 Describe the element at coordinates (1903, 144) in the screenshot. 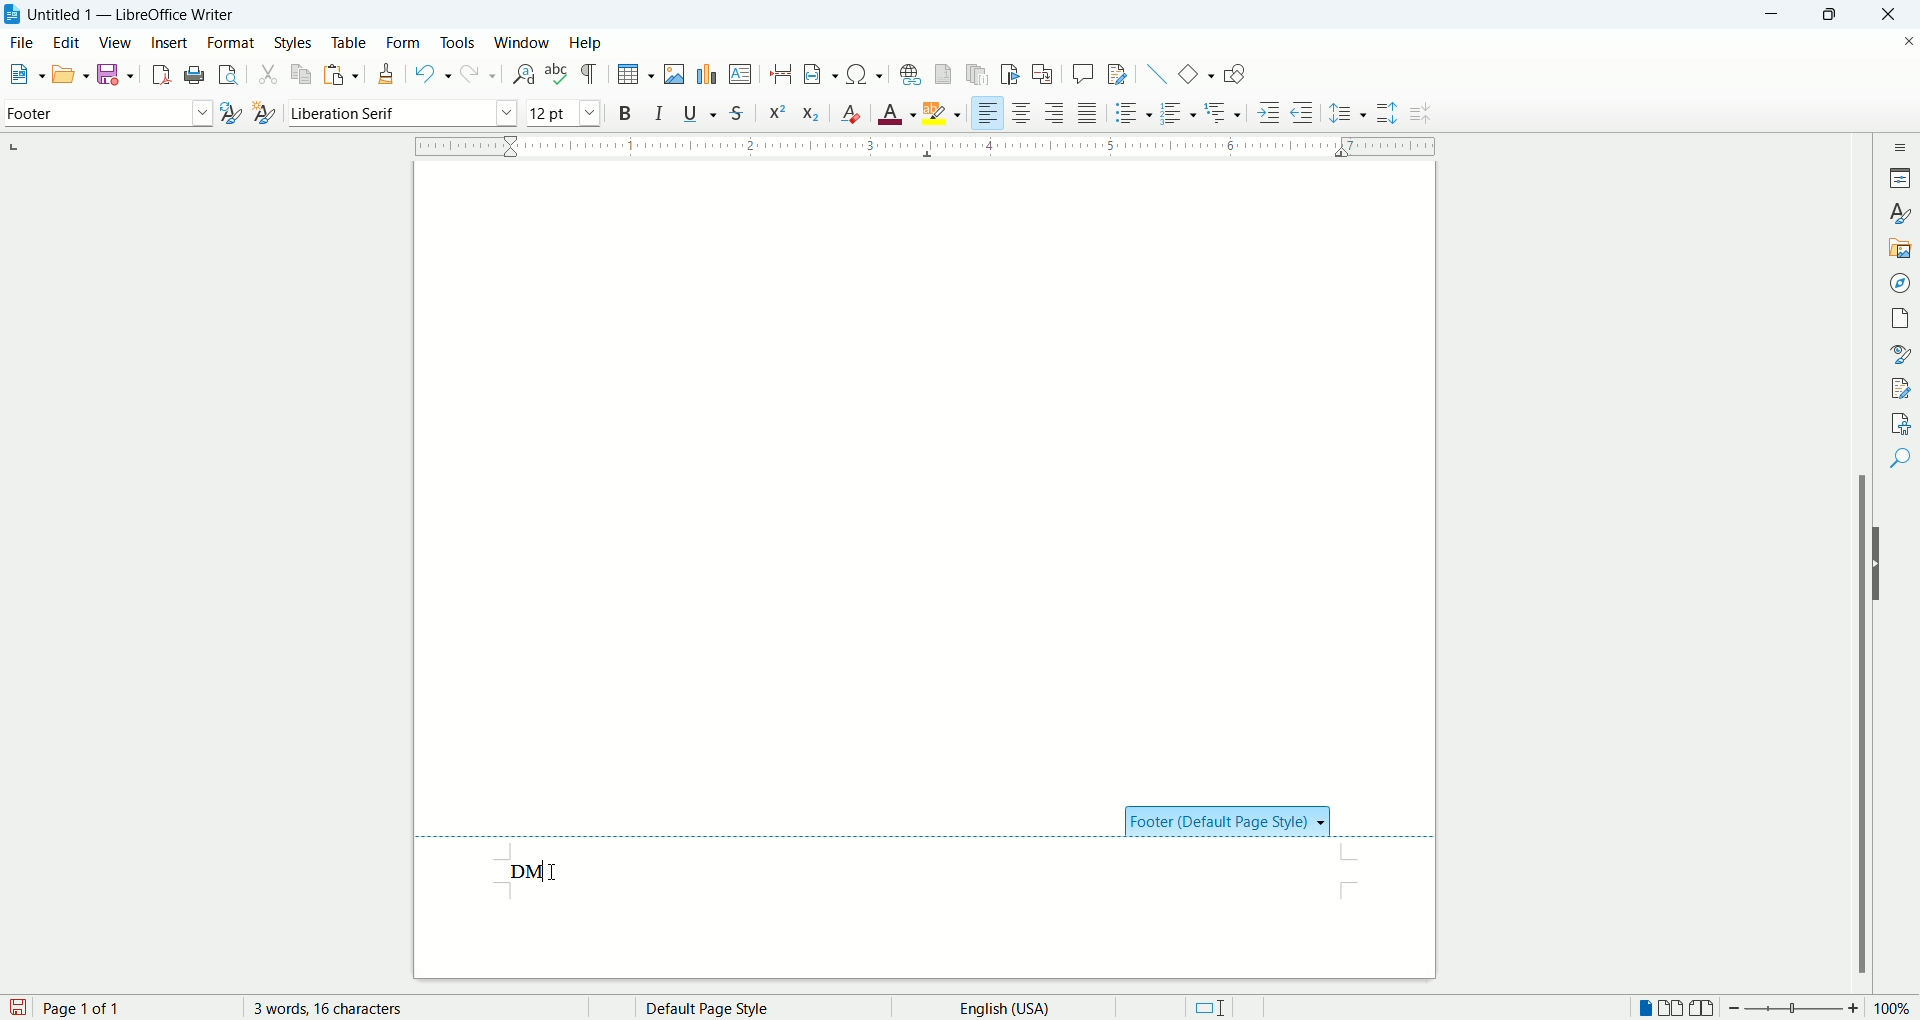

I see `sidebar settings` at that location.